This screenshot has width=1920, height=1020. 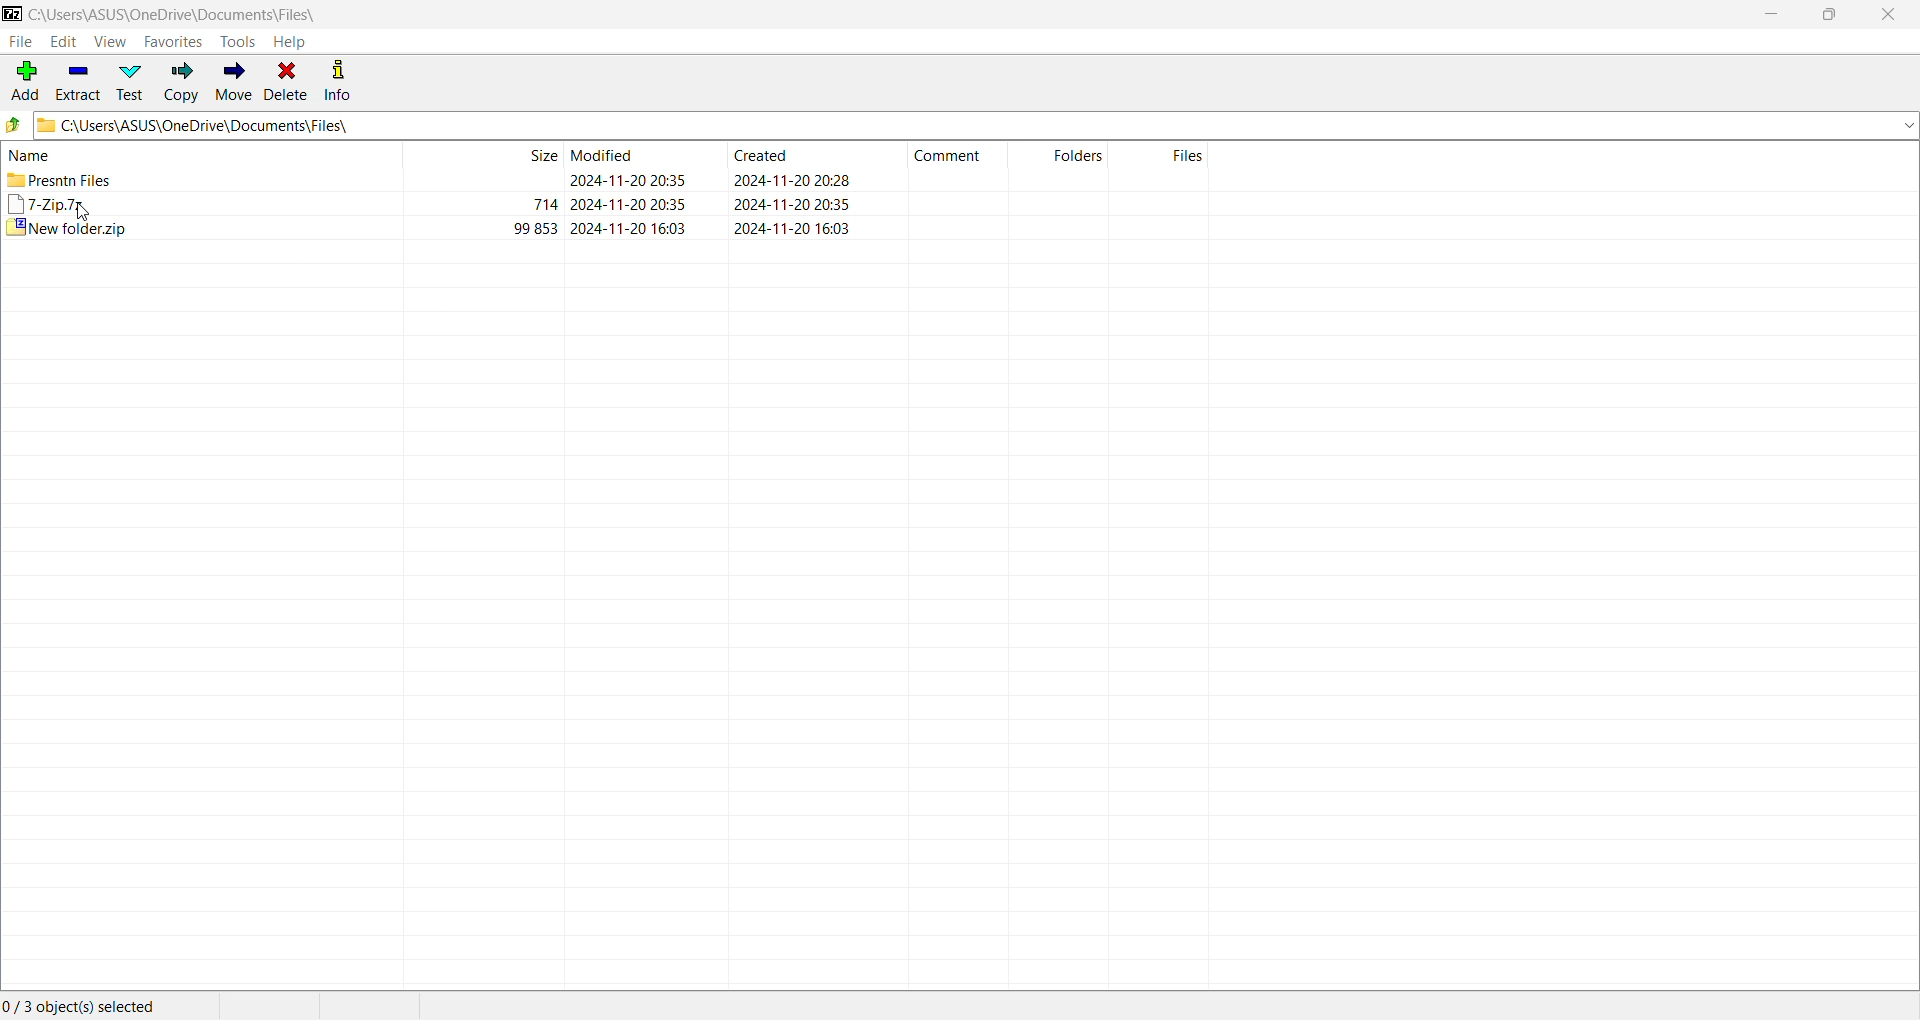 What do you see at coordinates (111, 41) in the screenshot?
I see `View` at bounding box center [111, 41].